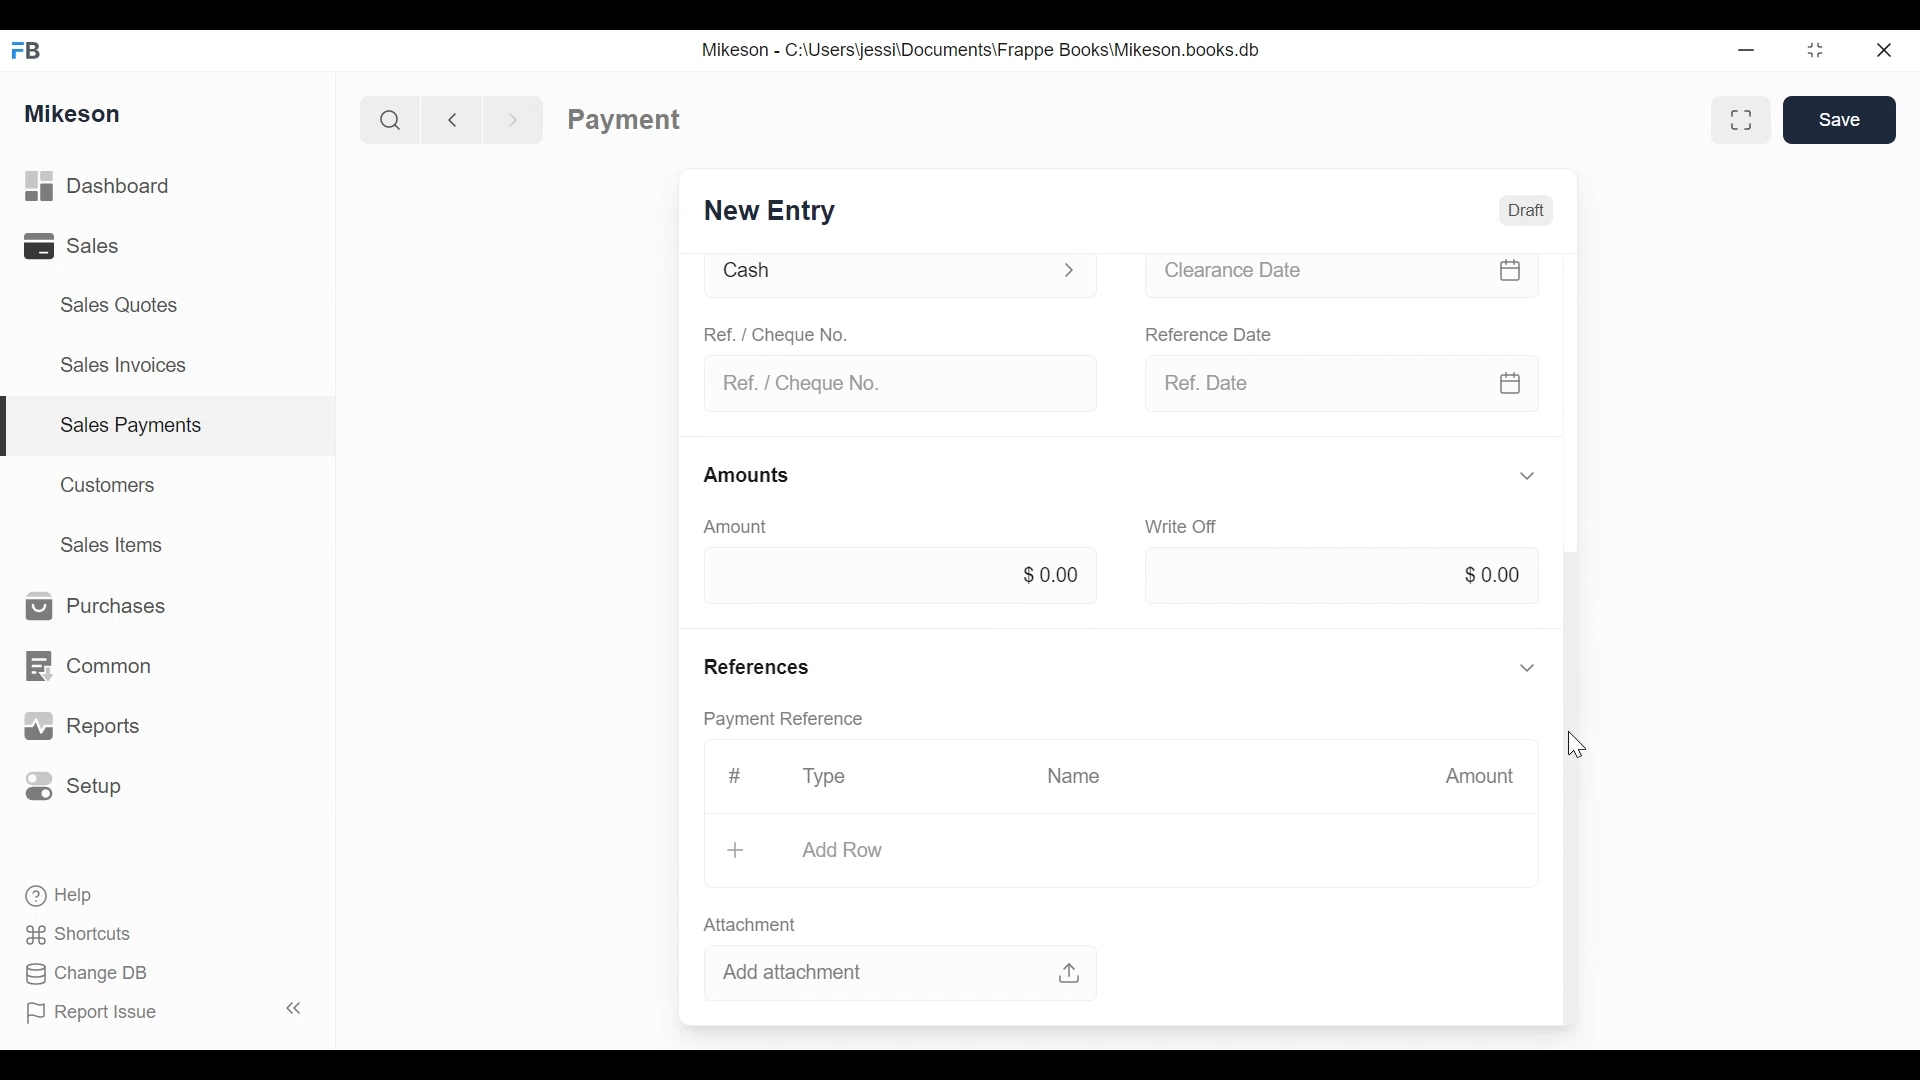 The width and height of the screenshot is (1920, 1080). Describe the element at coordinates (1513, 384) in the screenshot. I see `calender` at that location.